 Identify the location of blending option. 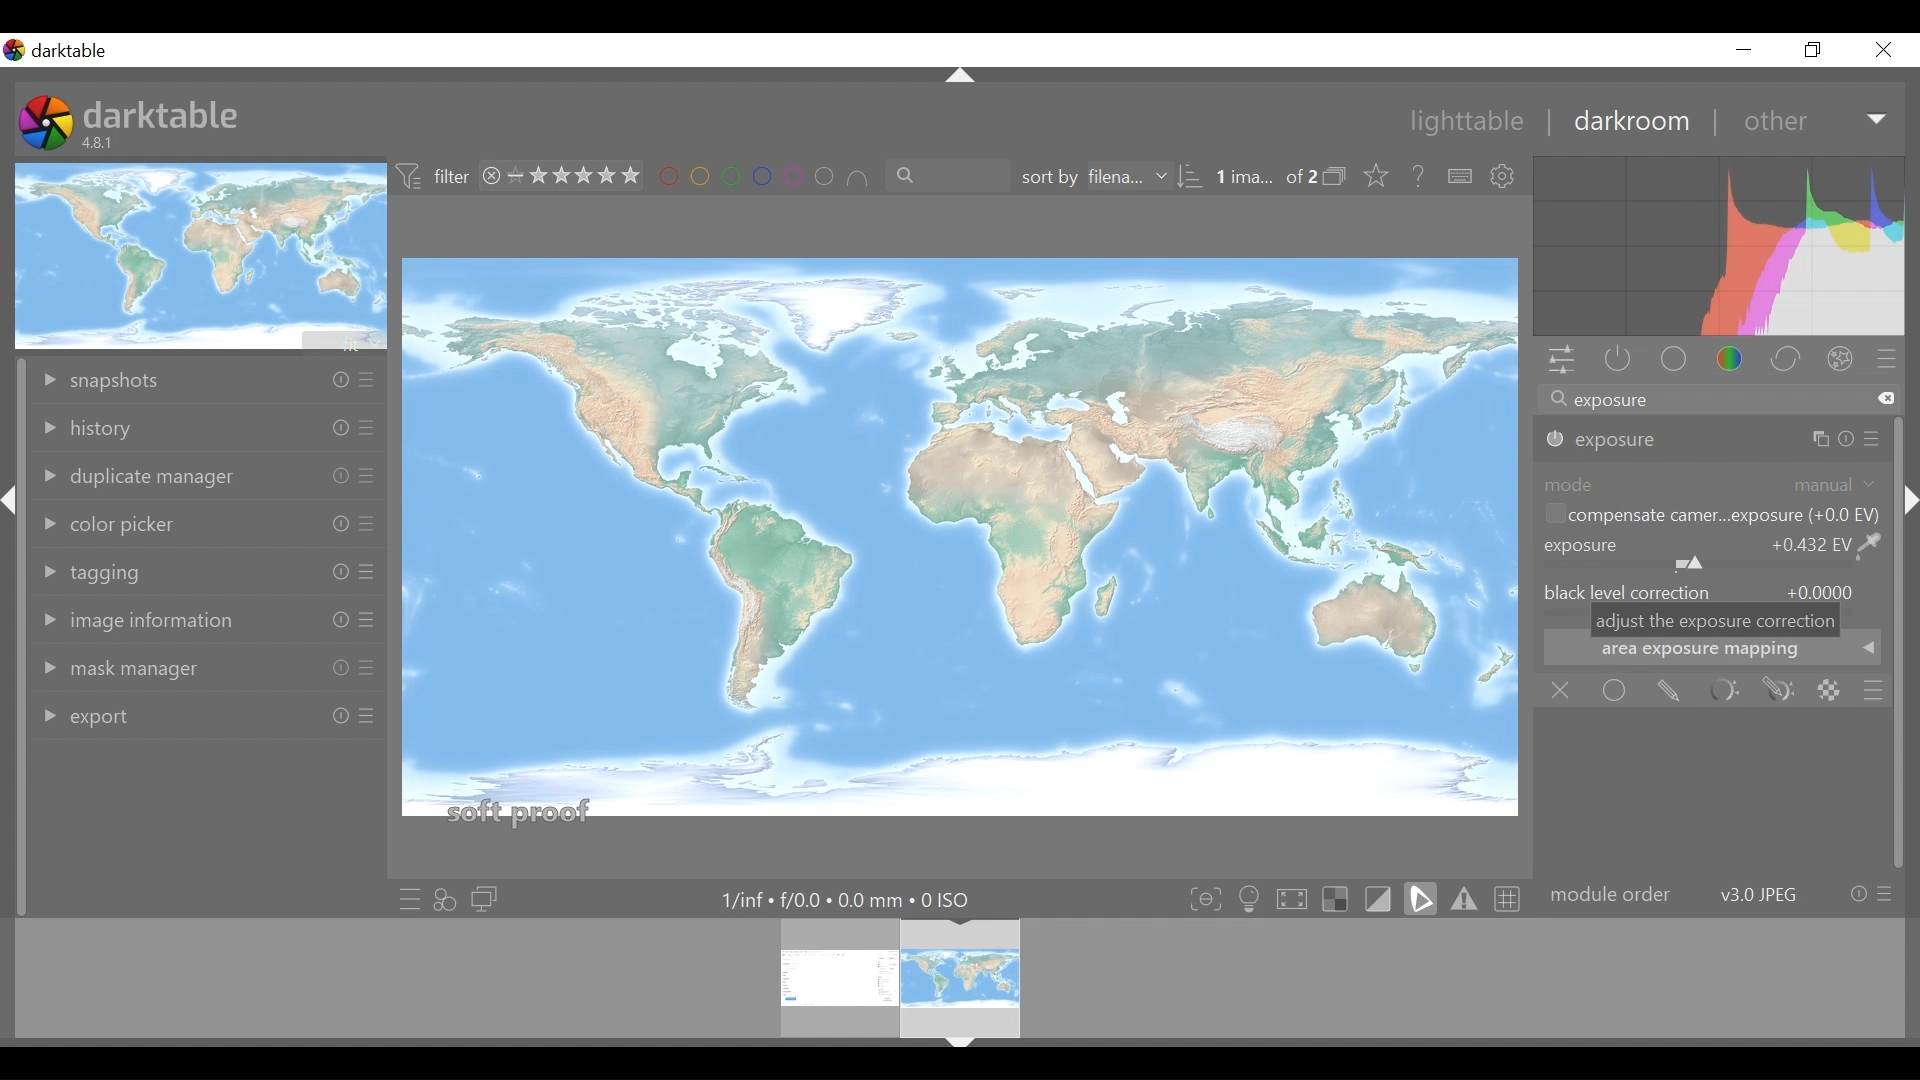
(1873, 689).